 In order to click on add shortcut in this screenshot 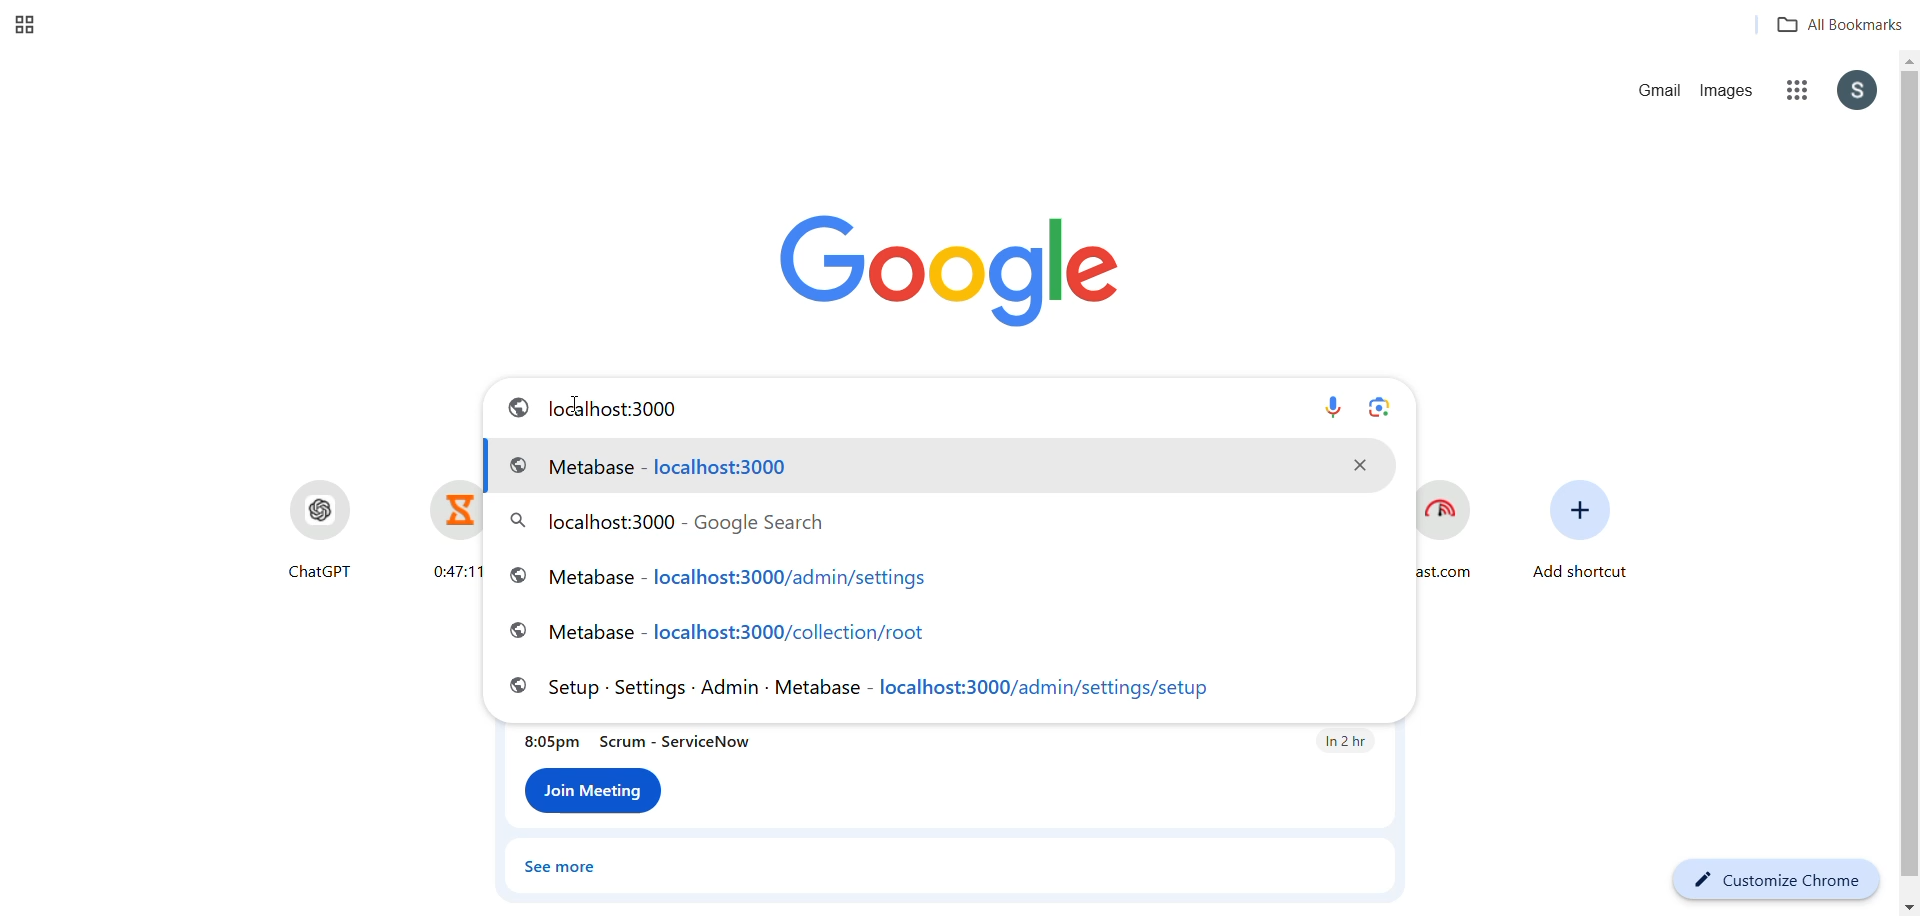, I will do `click(1579, 538)`.